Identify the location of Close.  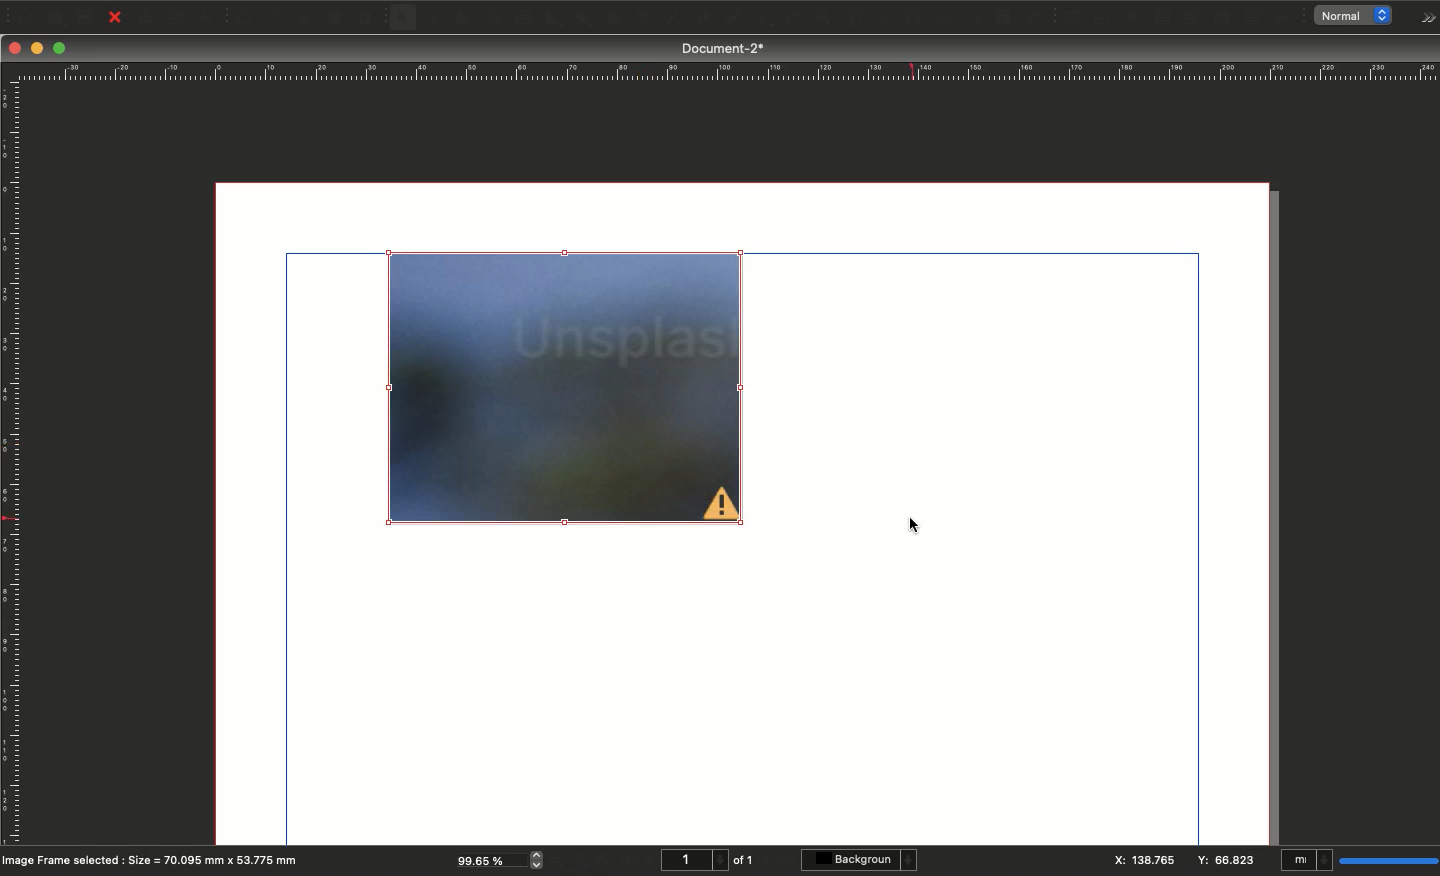
(115, 18).